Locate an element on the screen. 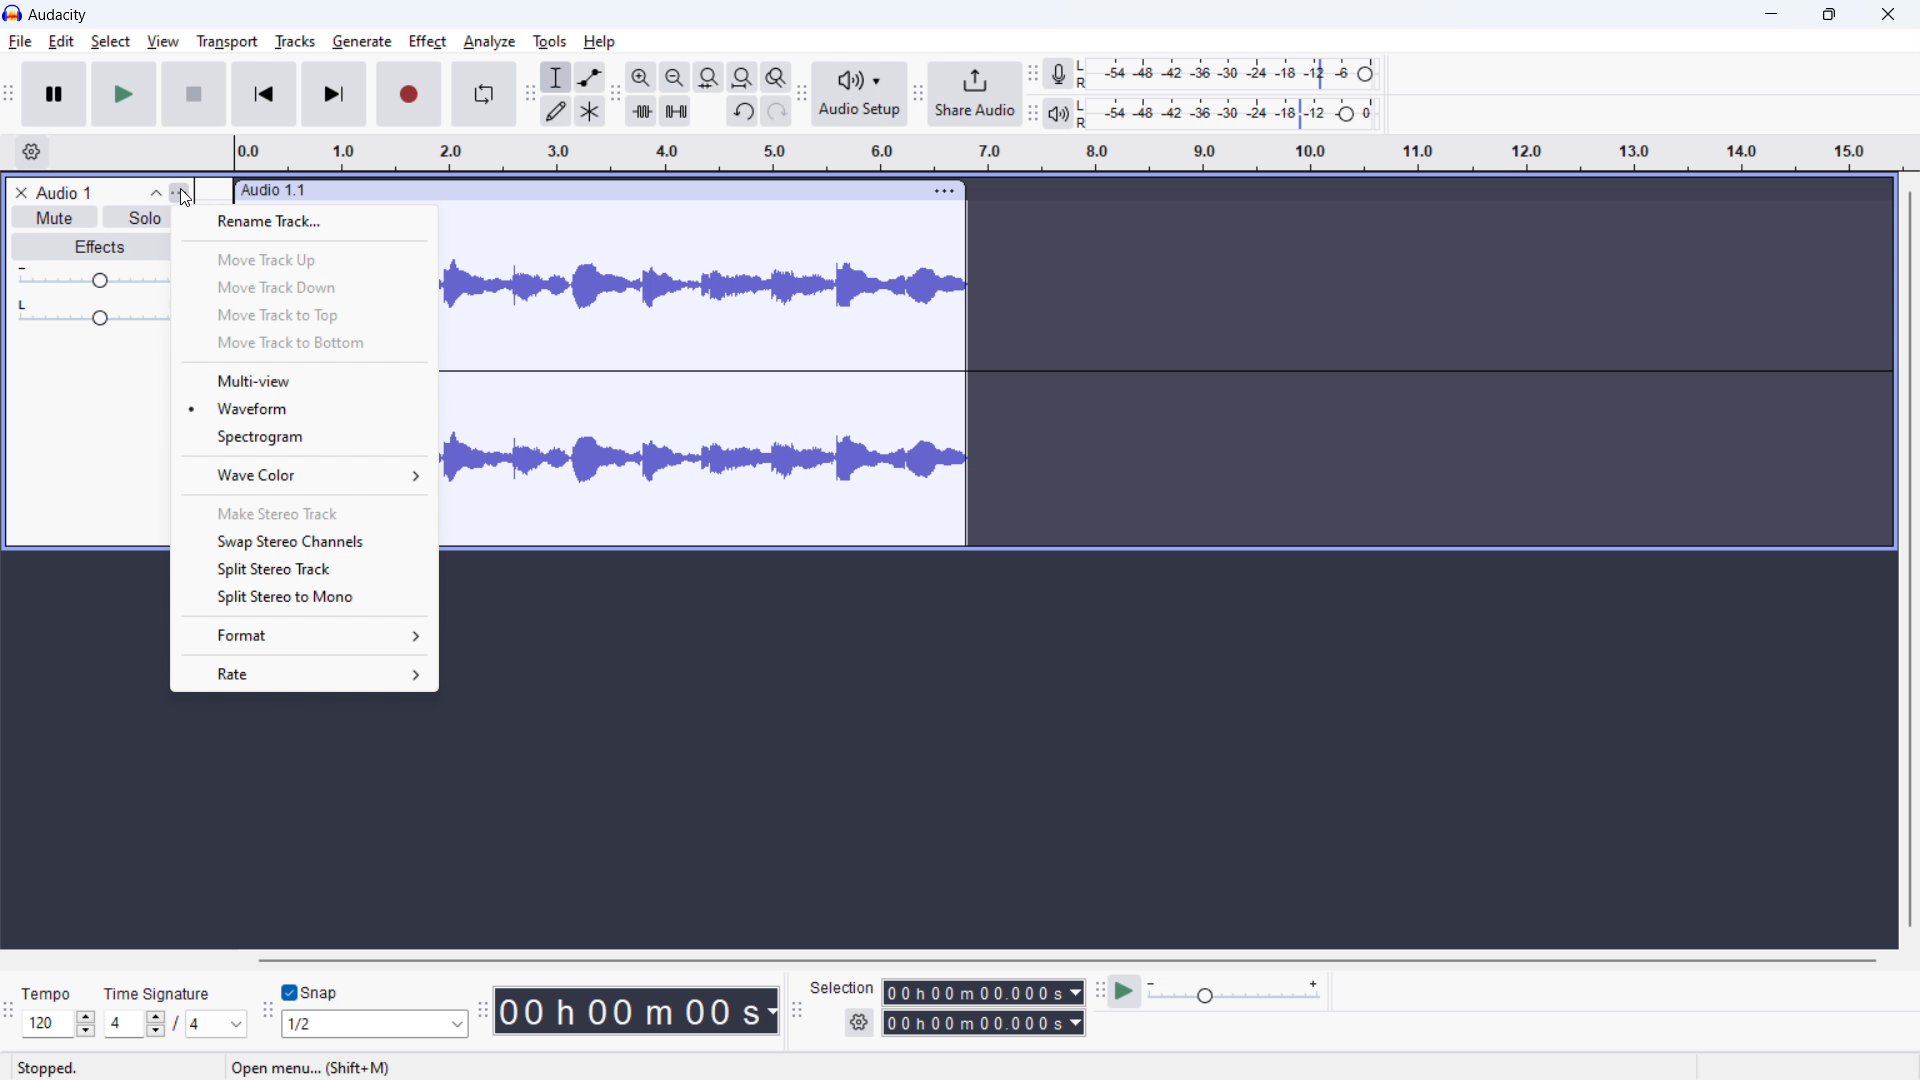 This screenshot has height=1080, width=1920. multi tool is located at coordinates (590, 111).